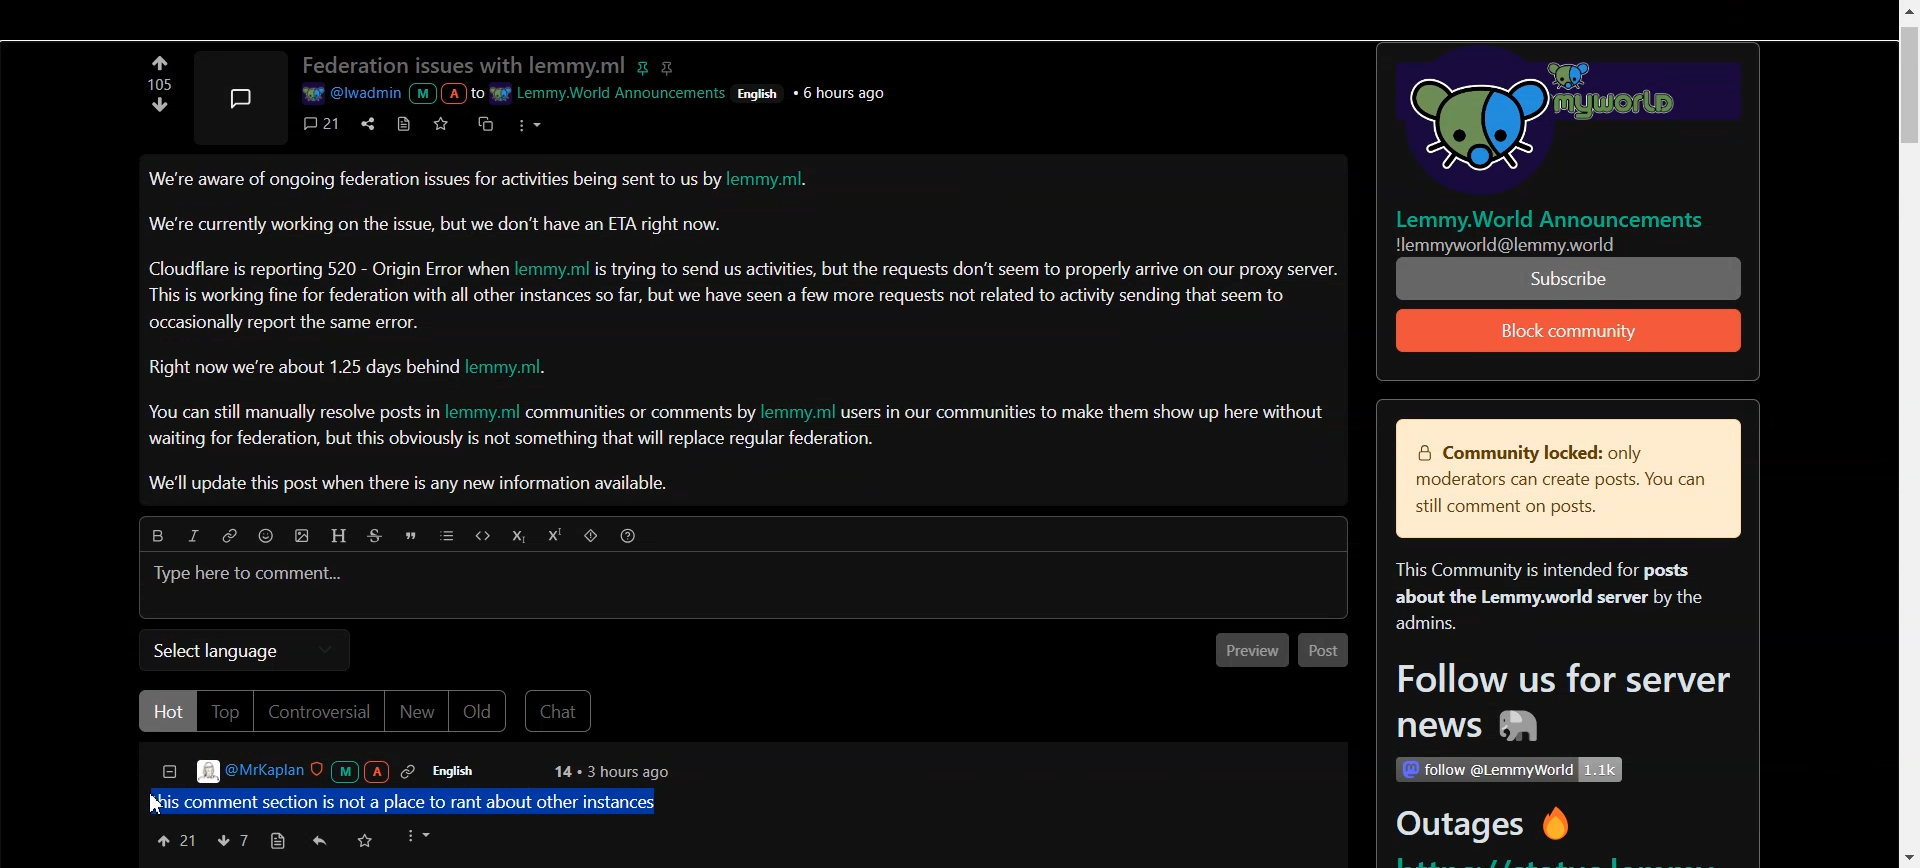 The width and height of the screenshot is (1920, 868). I want to click on share, so click(365, 122).